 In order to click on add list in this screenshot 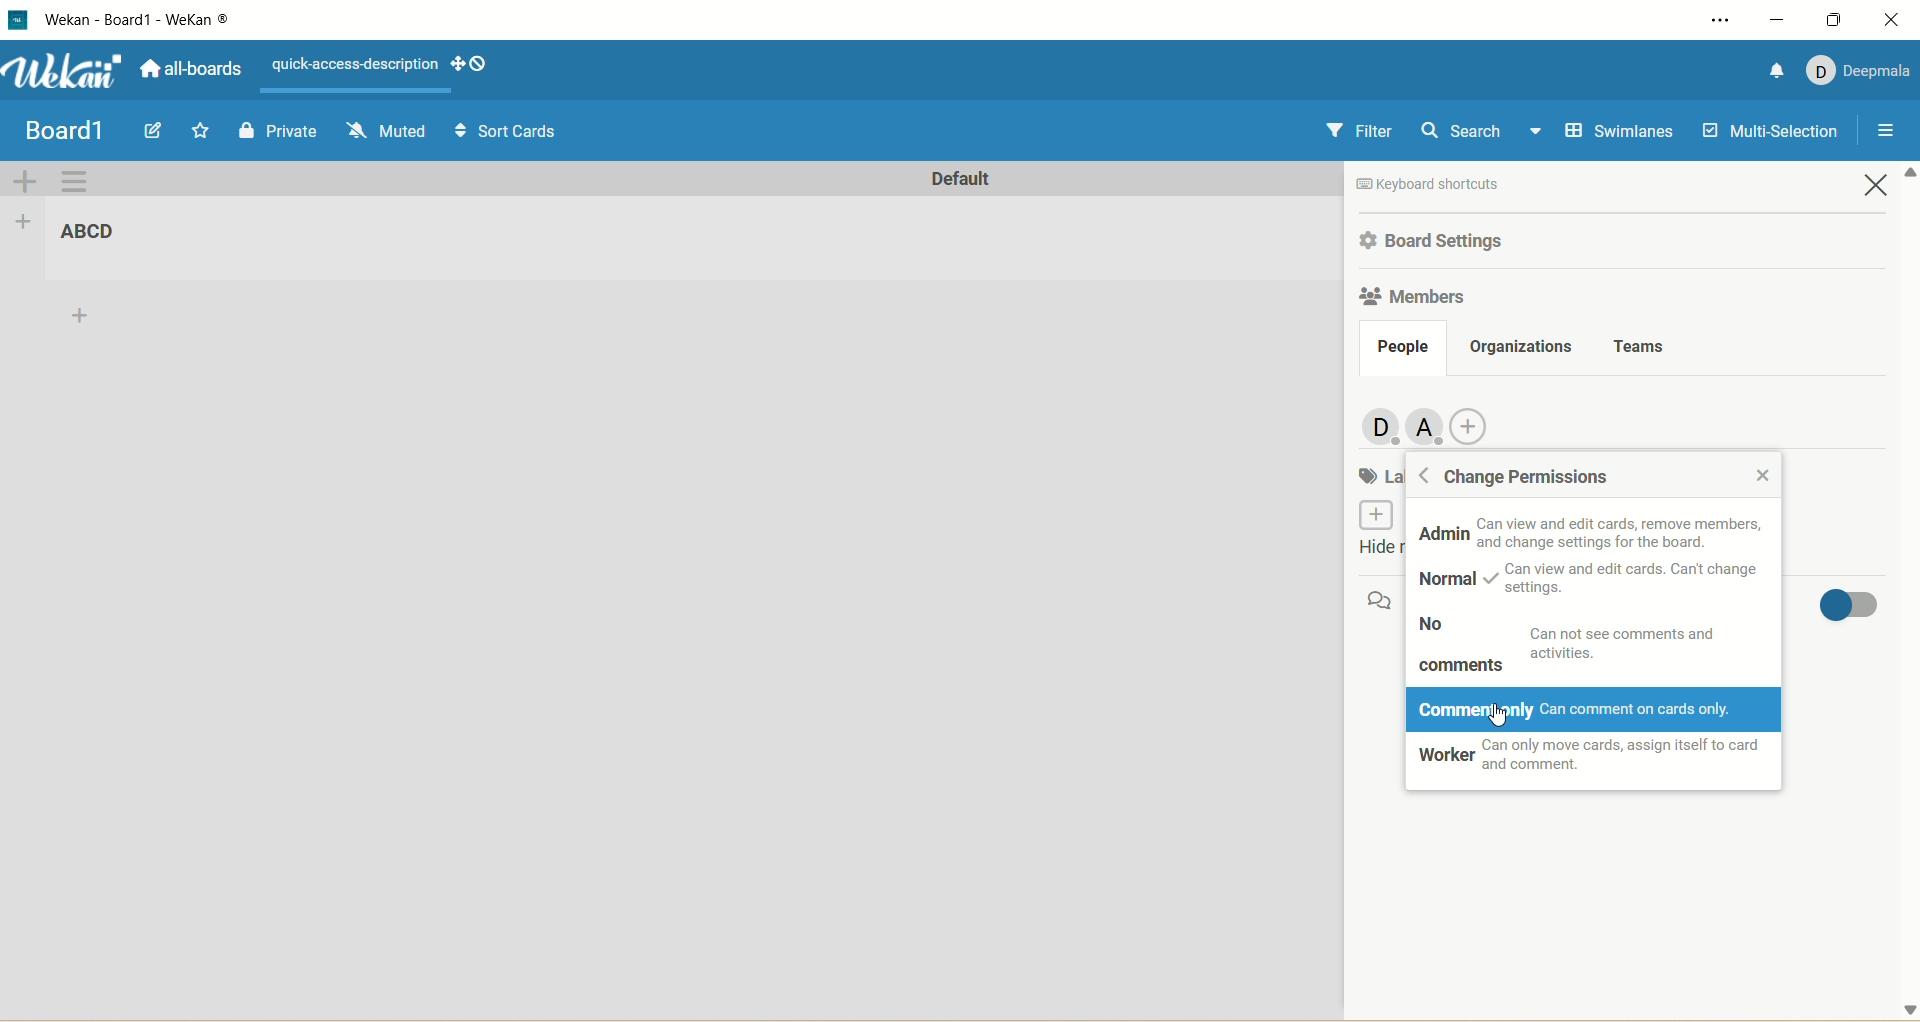, I will do `click(23, 222)`.